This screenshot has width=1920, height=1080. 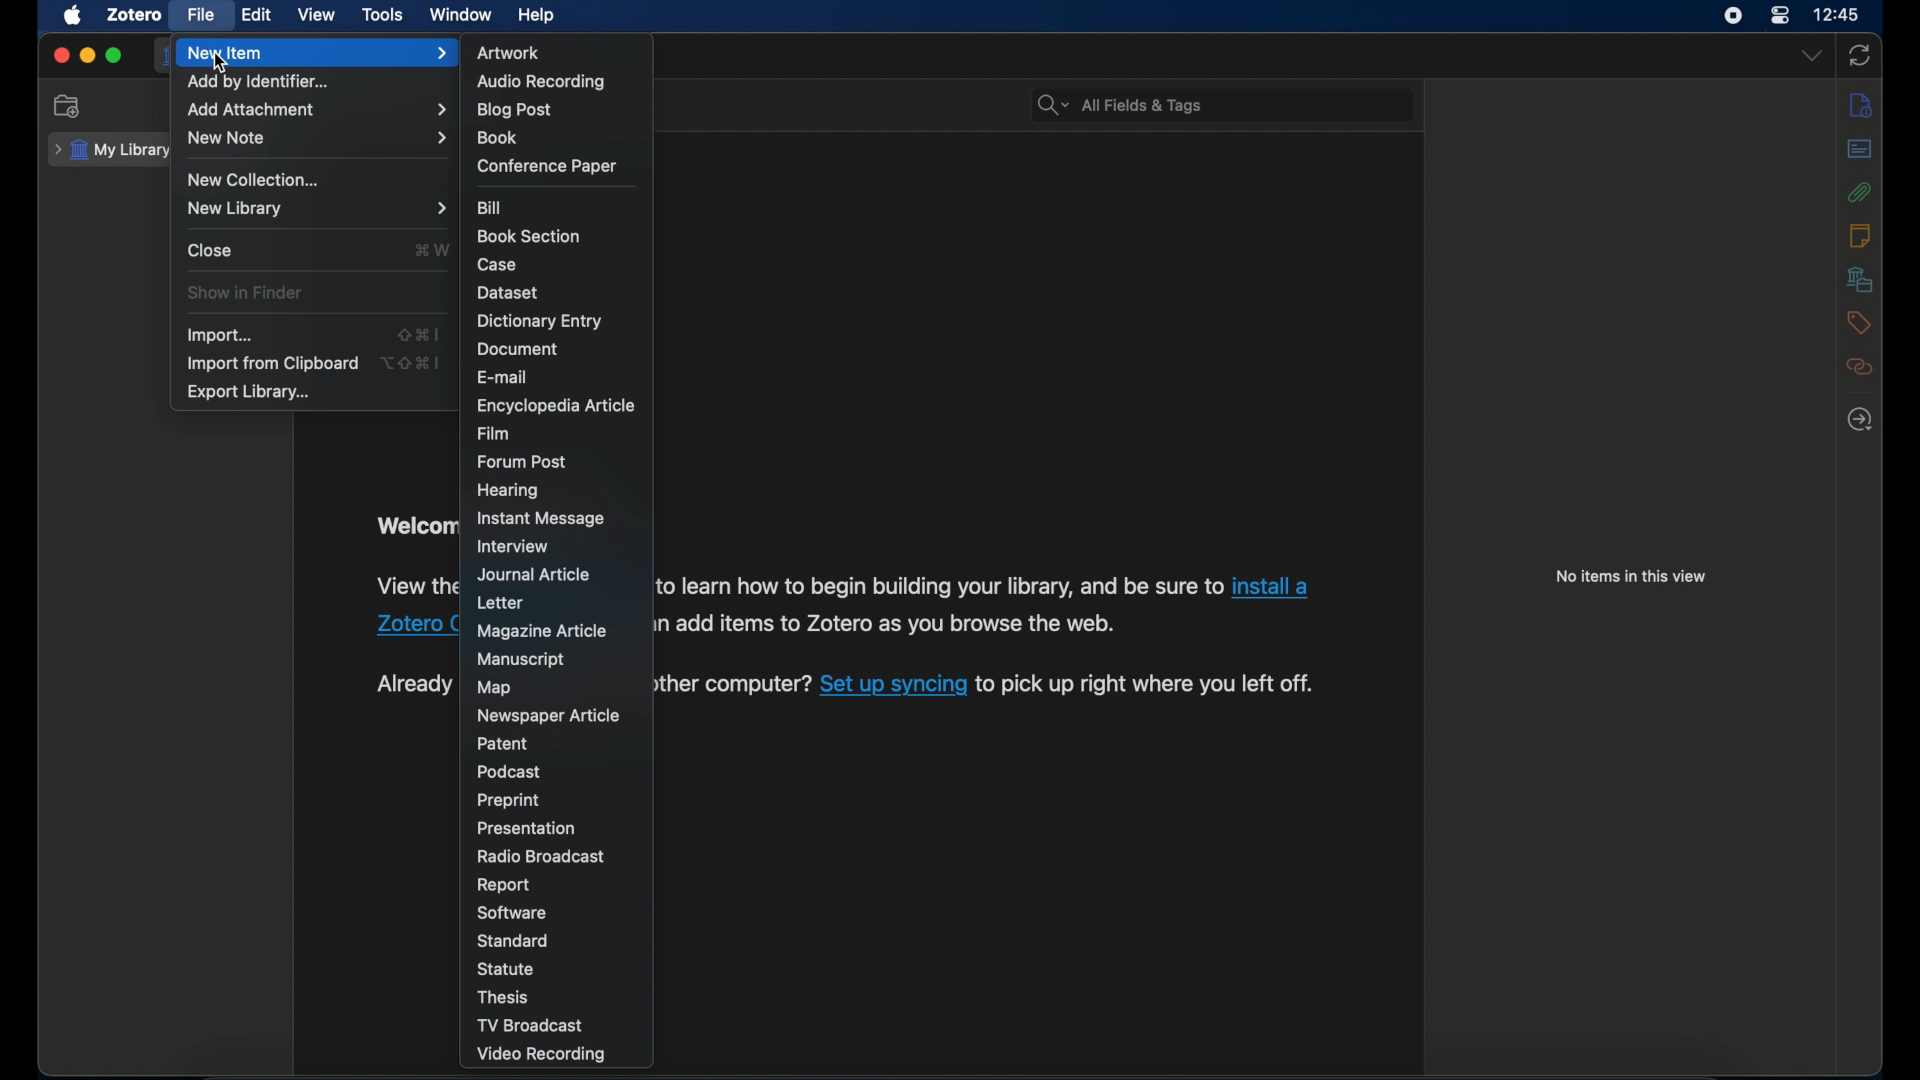 I want to click on artwork, so click(x=508, y=53).